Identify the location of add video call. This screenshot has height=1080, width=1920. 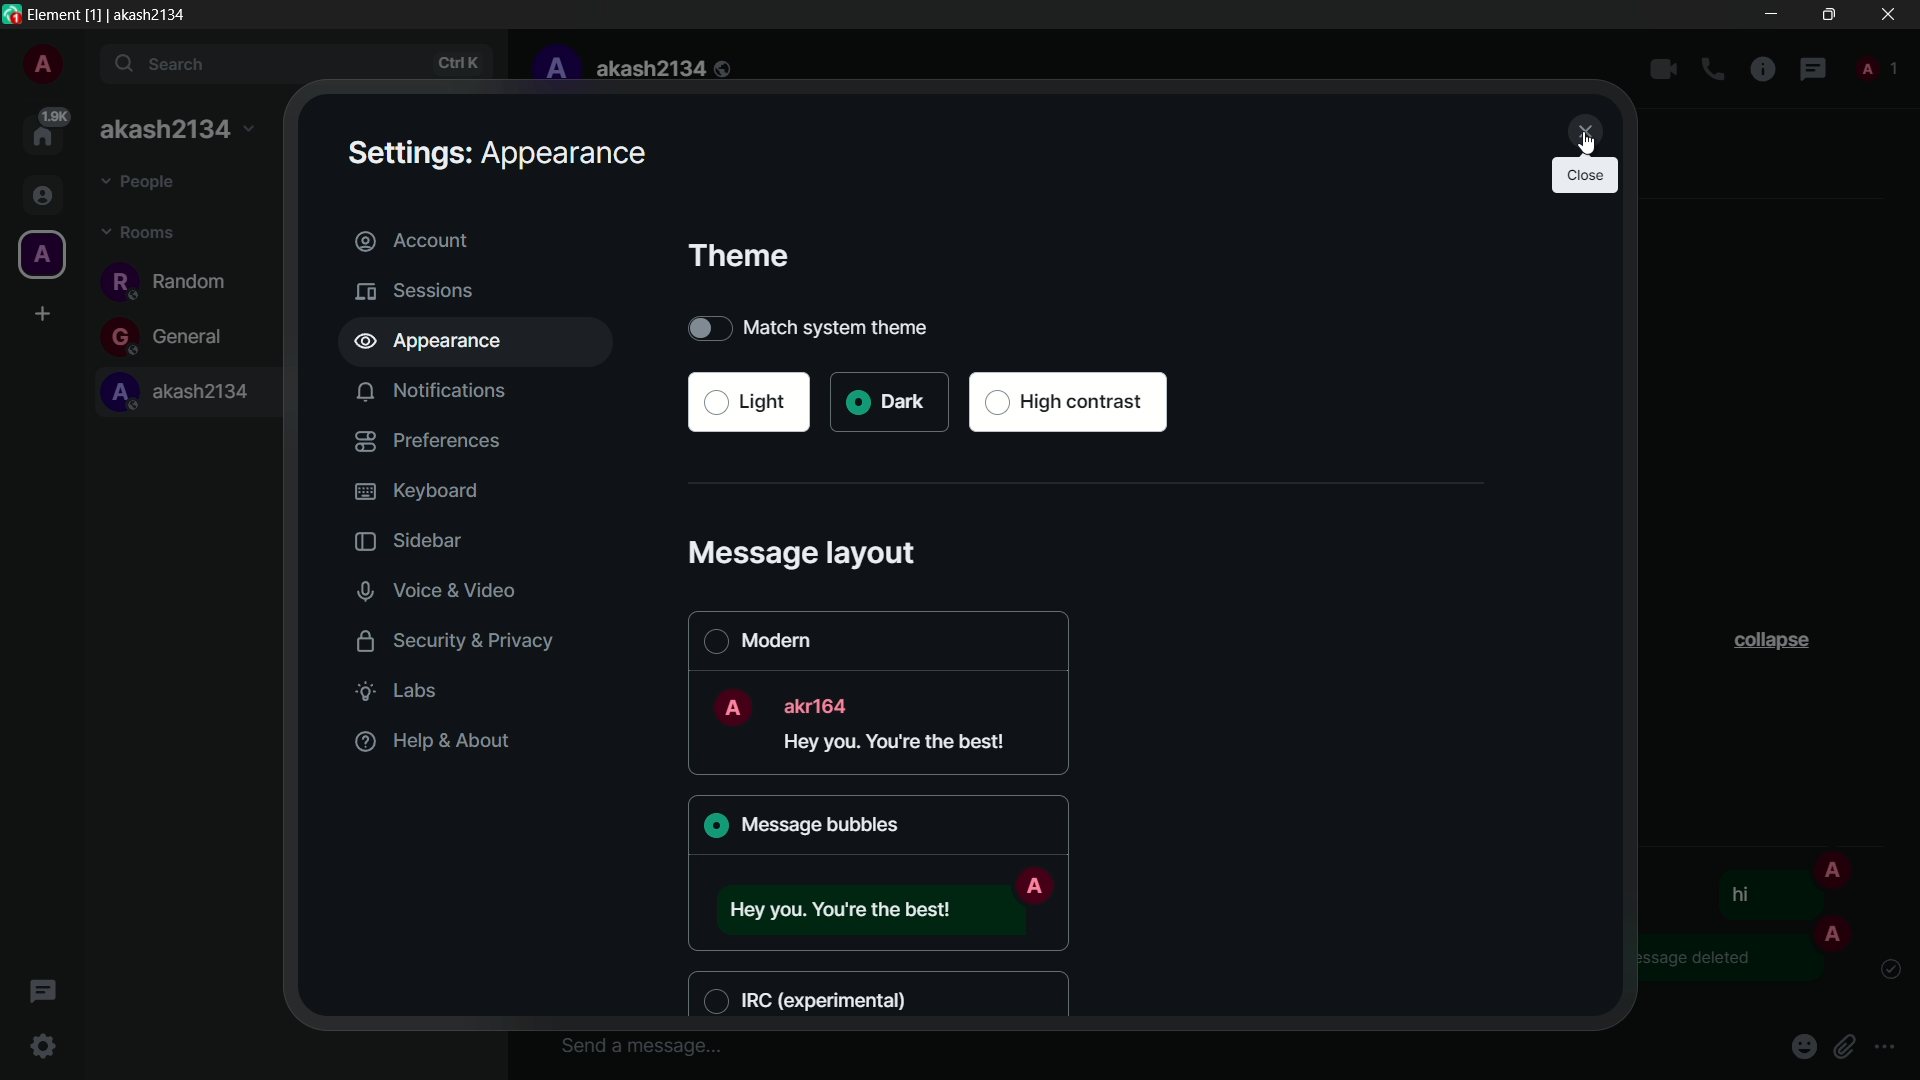
(1663, 69).